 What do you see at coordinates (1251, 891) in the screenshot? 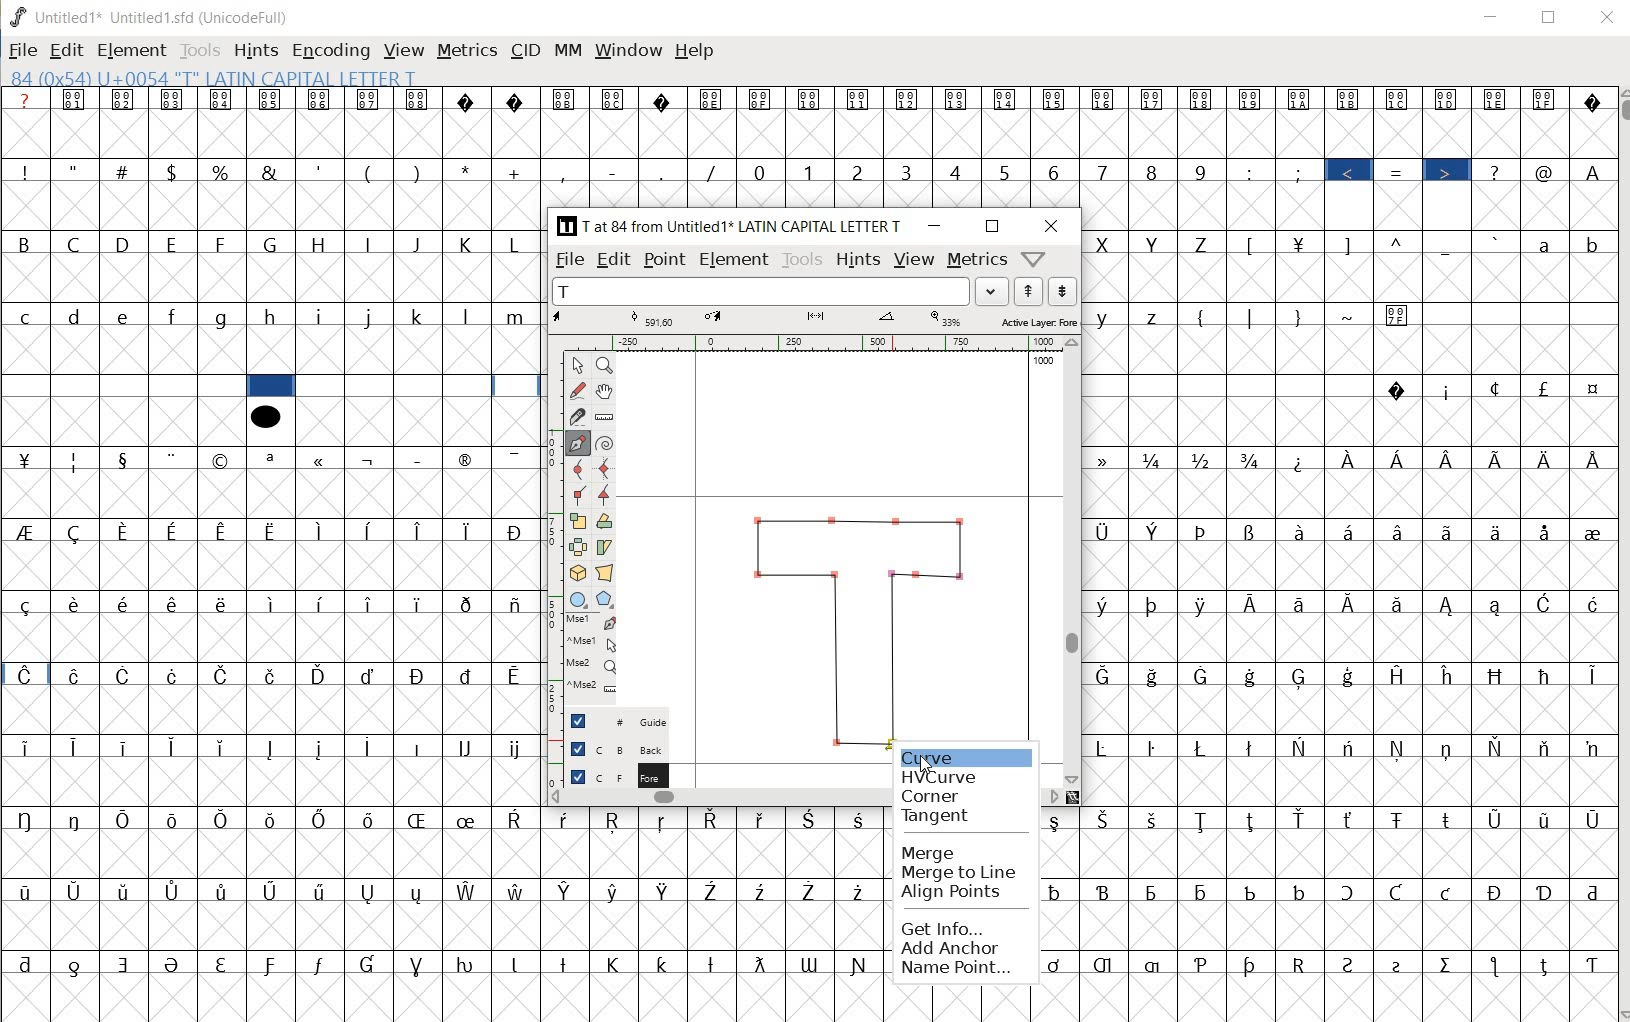
I see `Symbol` at bounding box center [1251, 891].